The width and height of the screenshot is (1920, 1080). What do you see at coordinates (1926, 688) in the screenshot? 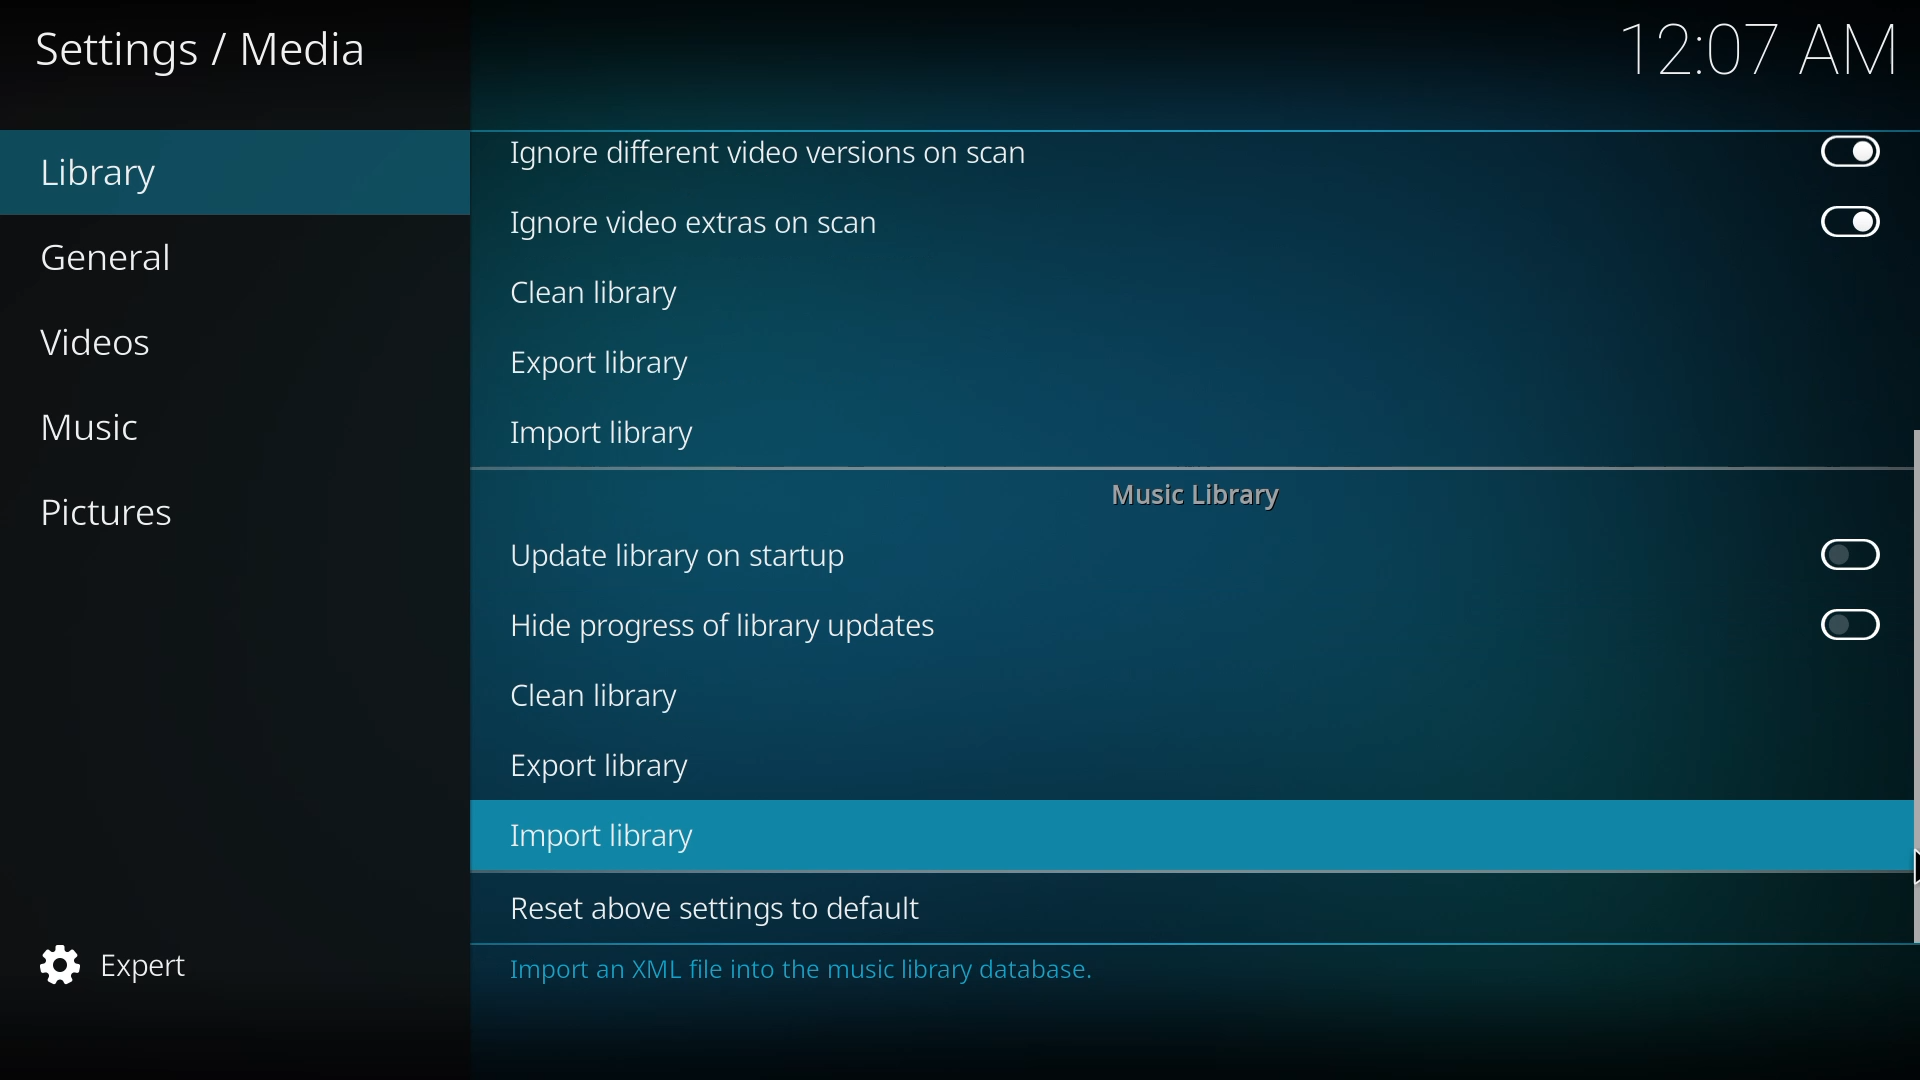
I see `Scroll Bar` at bounding box center [1926, 688].